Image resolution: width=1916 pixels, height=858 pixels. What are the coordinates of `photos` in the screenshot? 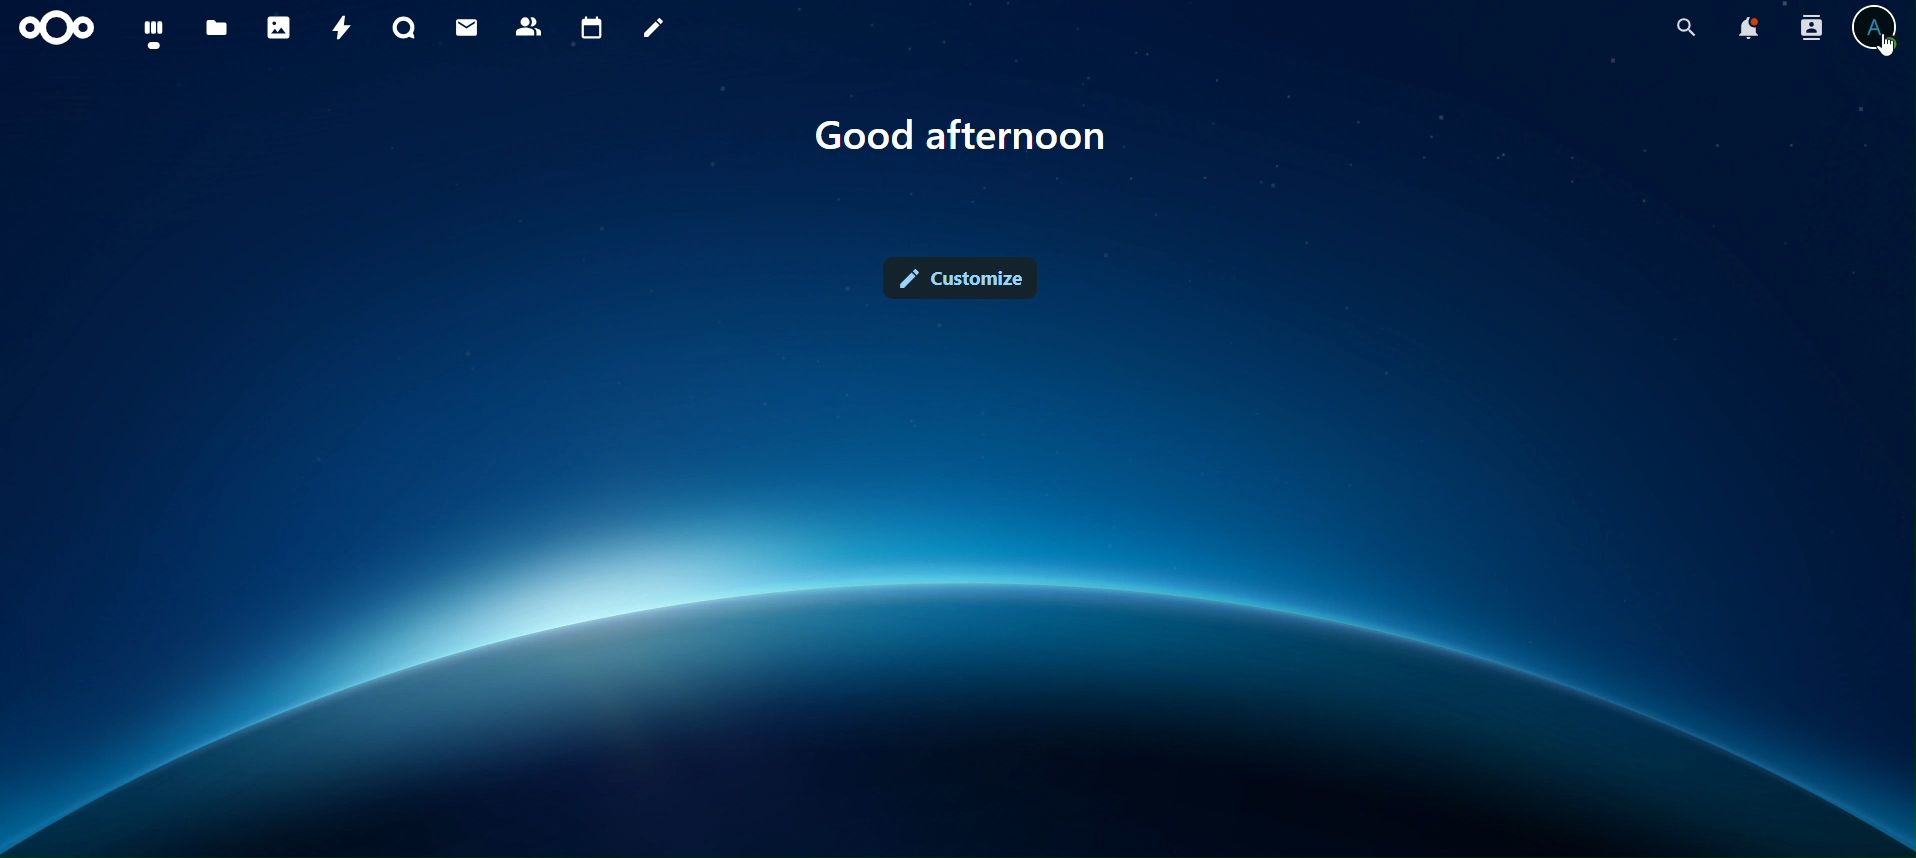 It's located at (278, 28).